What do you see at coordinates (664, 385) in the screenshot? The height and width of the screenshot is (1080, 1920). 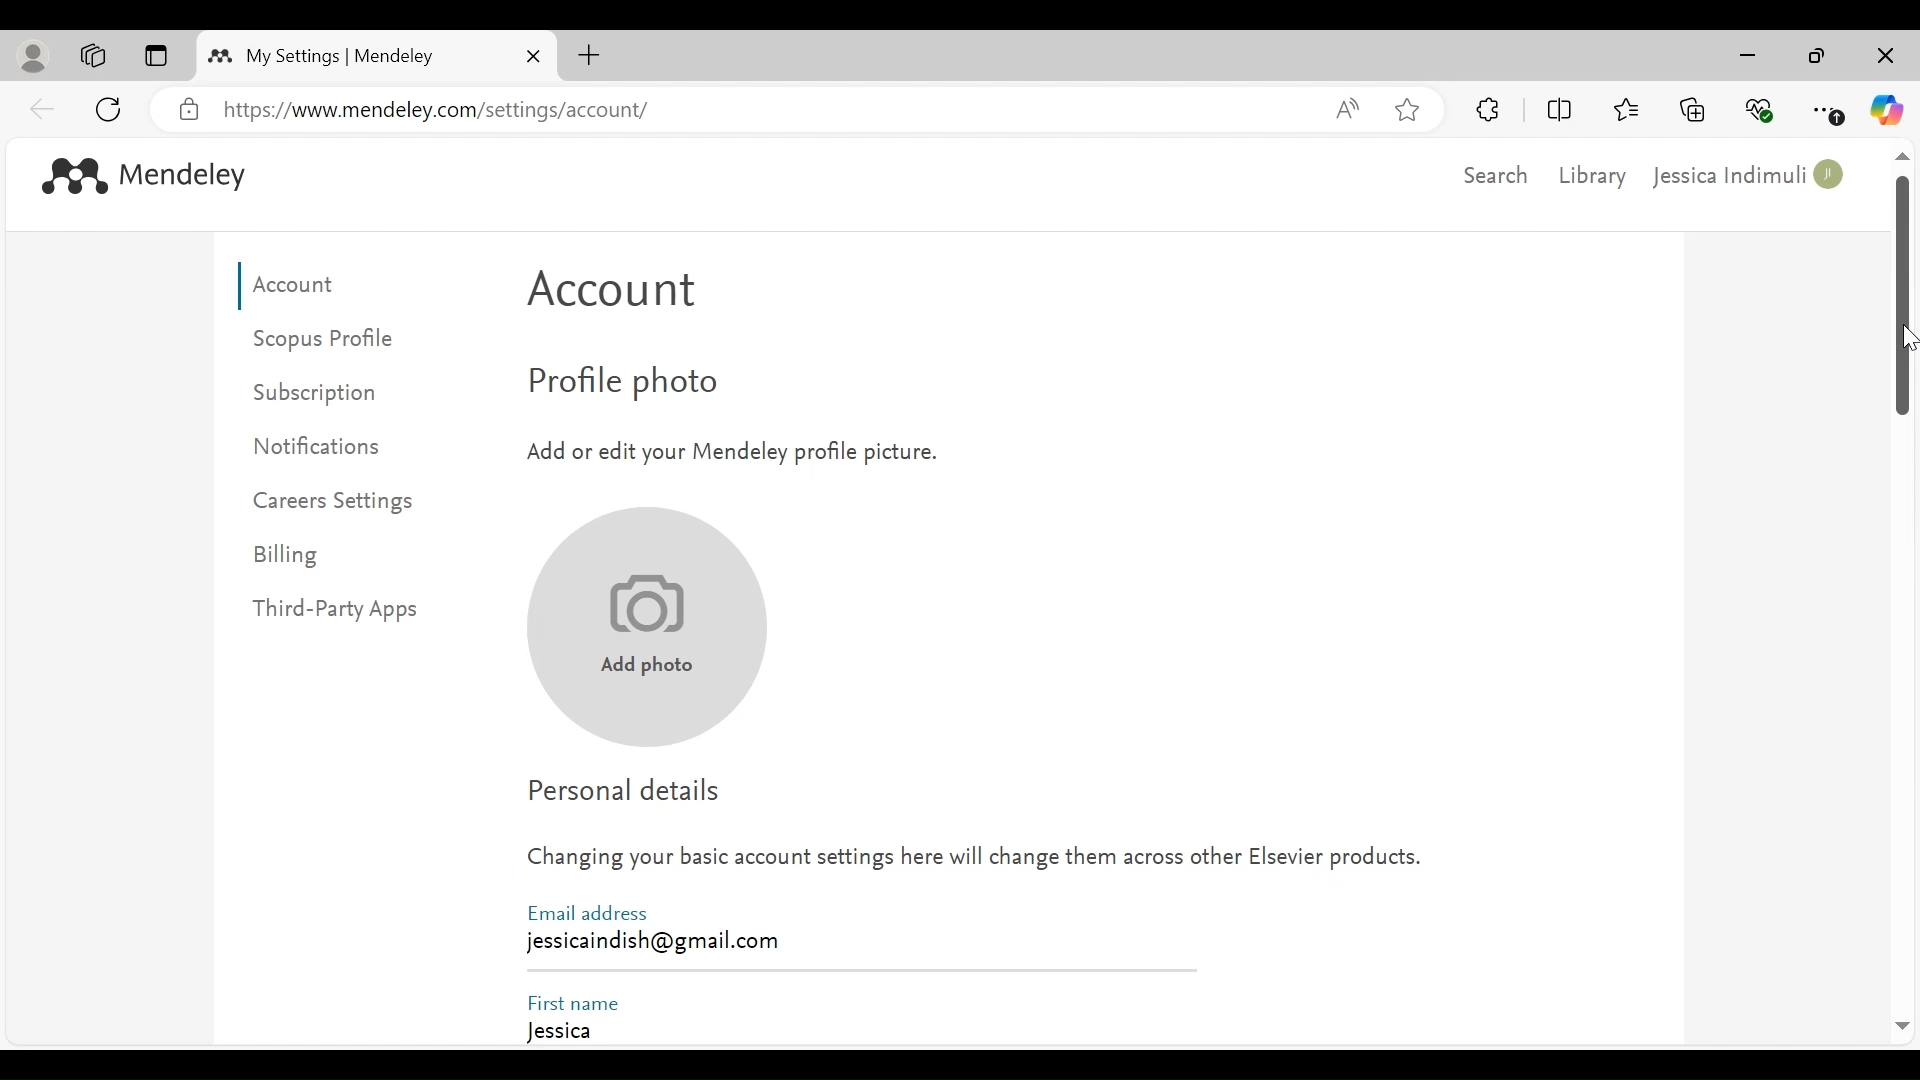 I see `Profile Photo` at bounding box center [664, 385].